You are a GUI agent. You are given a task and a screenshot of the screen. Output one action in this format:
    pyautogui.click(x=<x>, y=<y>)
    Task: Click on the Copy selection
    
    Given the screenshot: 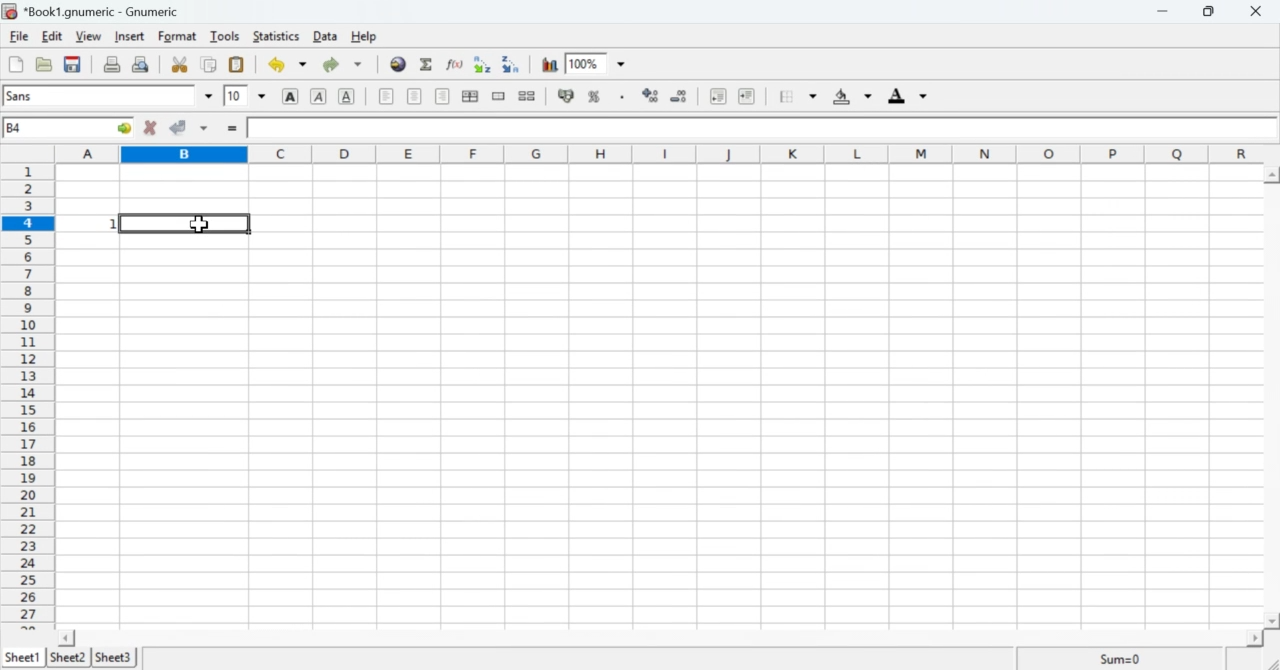 What is the action you would take?
    pyautogui.click(x=209, y=63)
    